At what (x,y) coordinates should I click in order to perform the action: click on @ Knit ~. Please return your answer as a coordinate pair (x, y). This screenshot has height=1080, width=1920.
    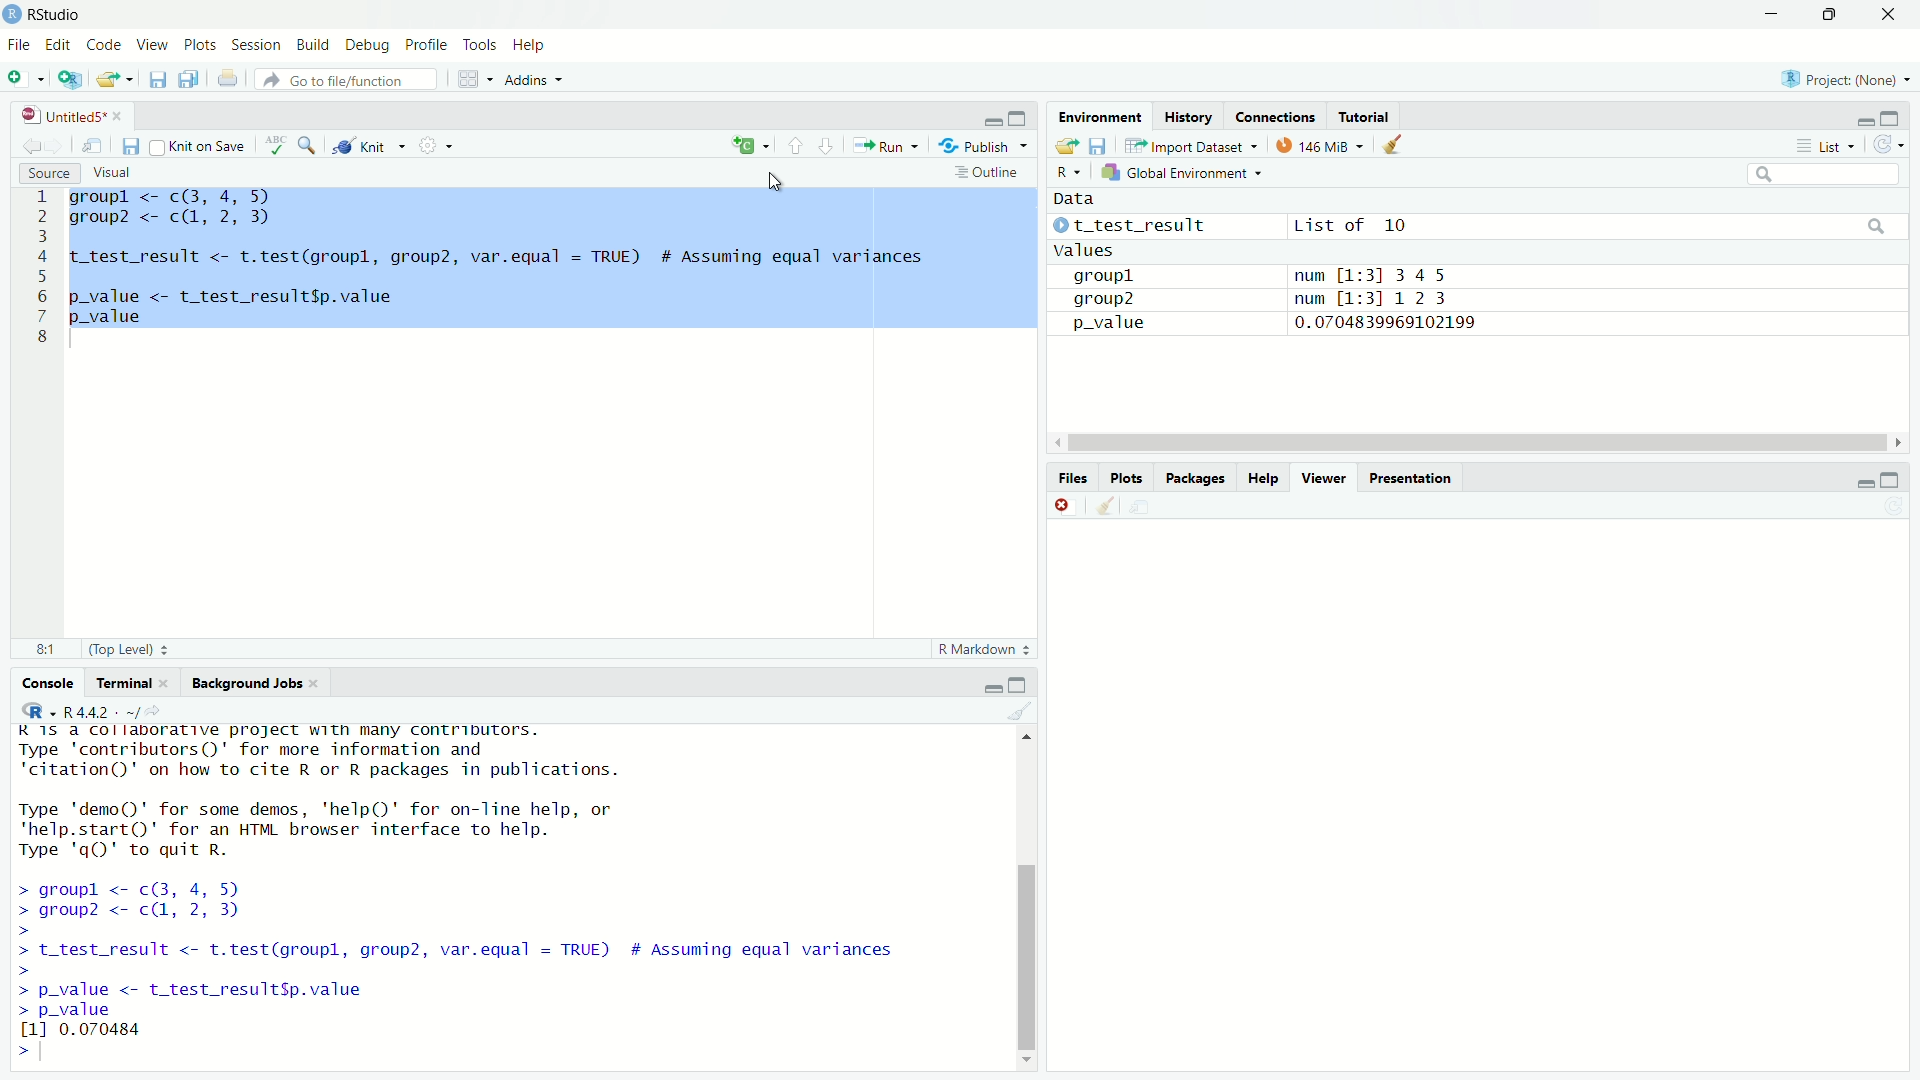
    Looking at the image, I should click on (366, 146).